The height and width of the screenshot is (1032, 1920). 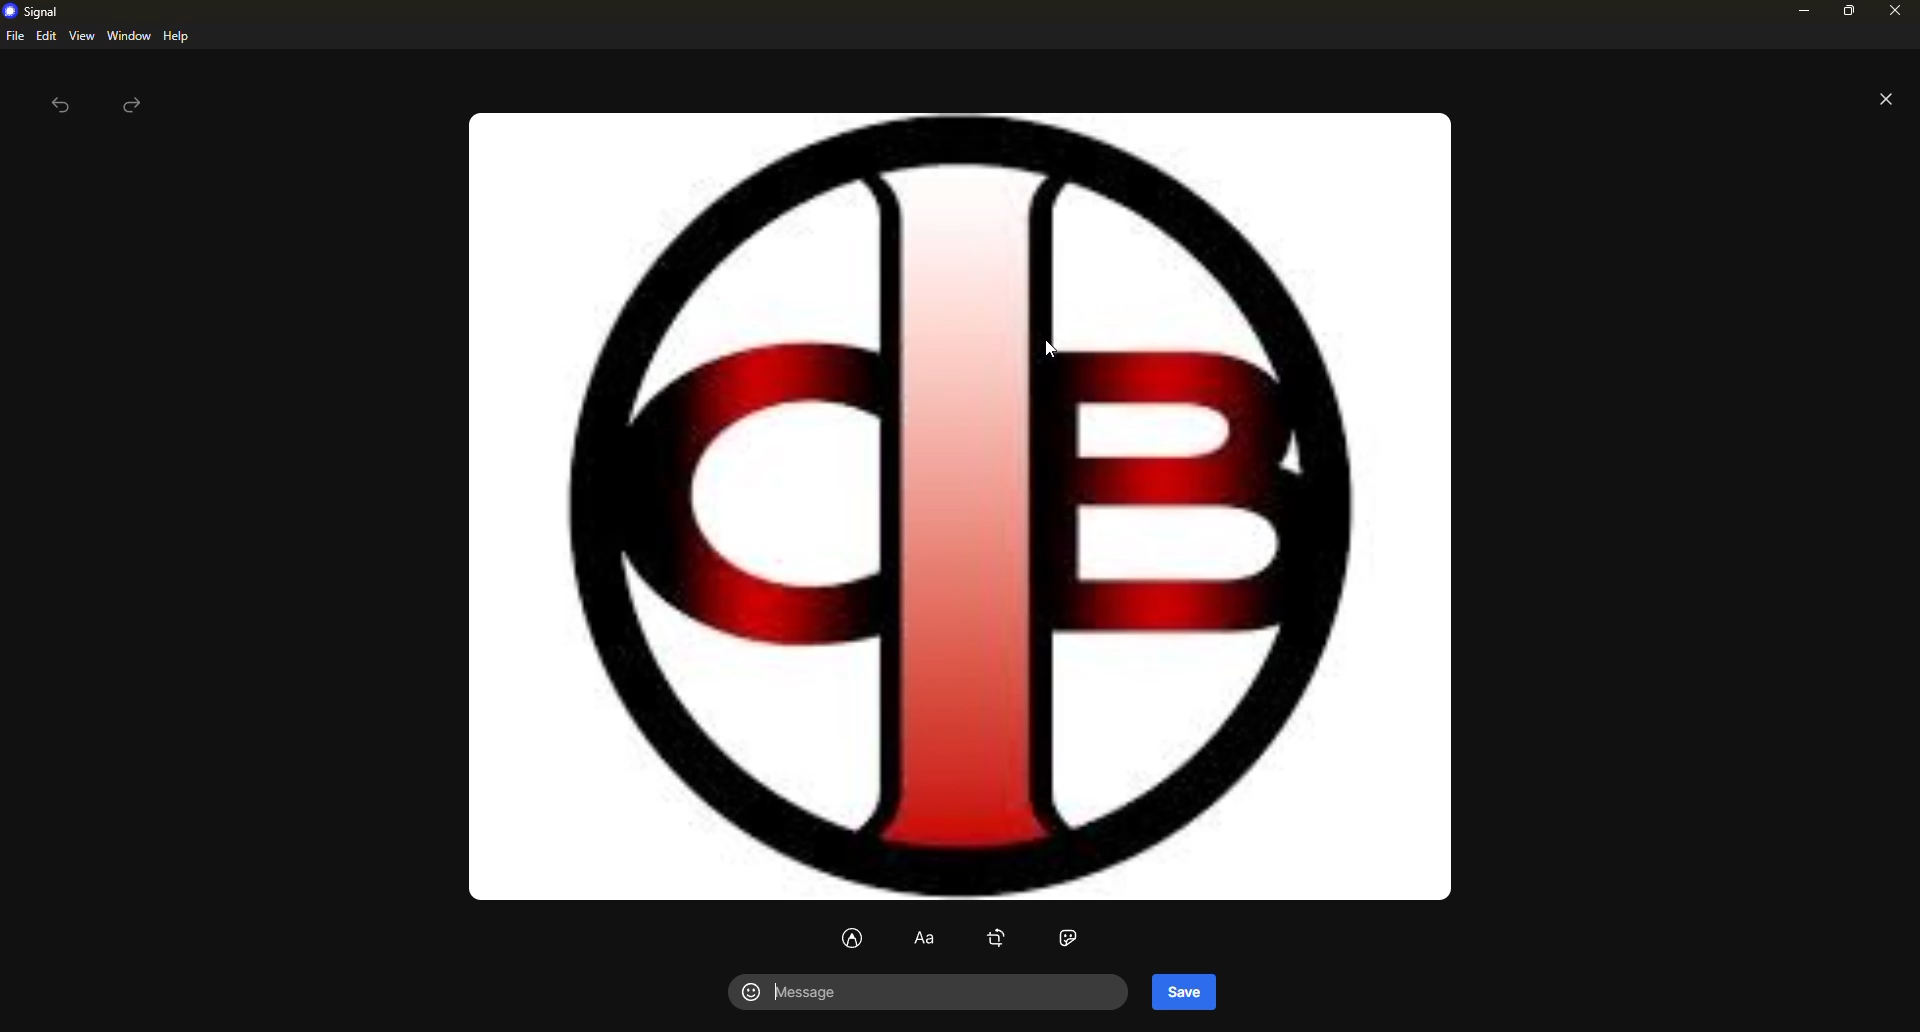 I want to click on minimize, so click(x=1800, y=12).